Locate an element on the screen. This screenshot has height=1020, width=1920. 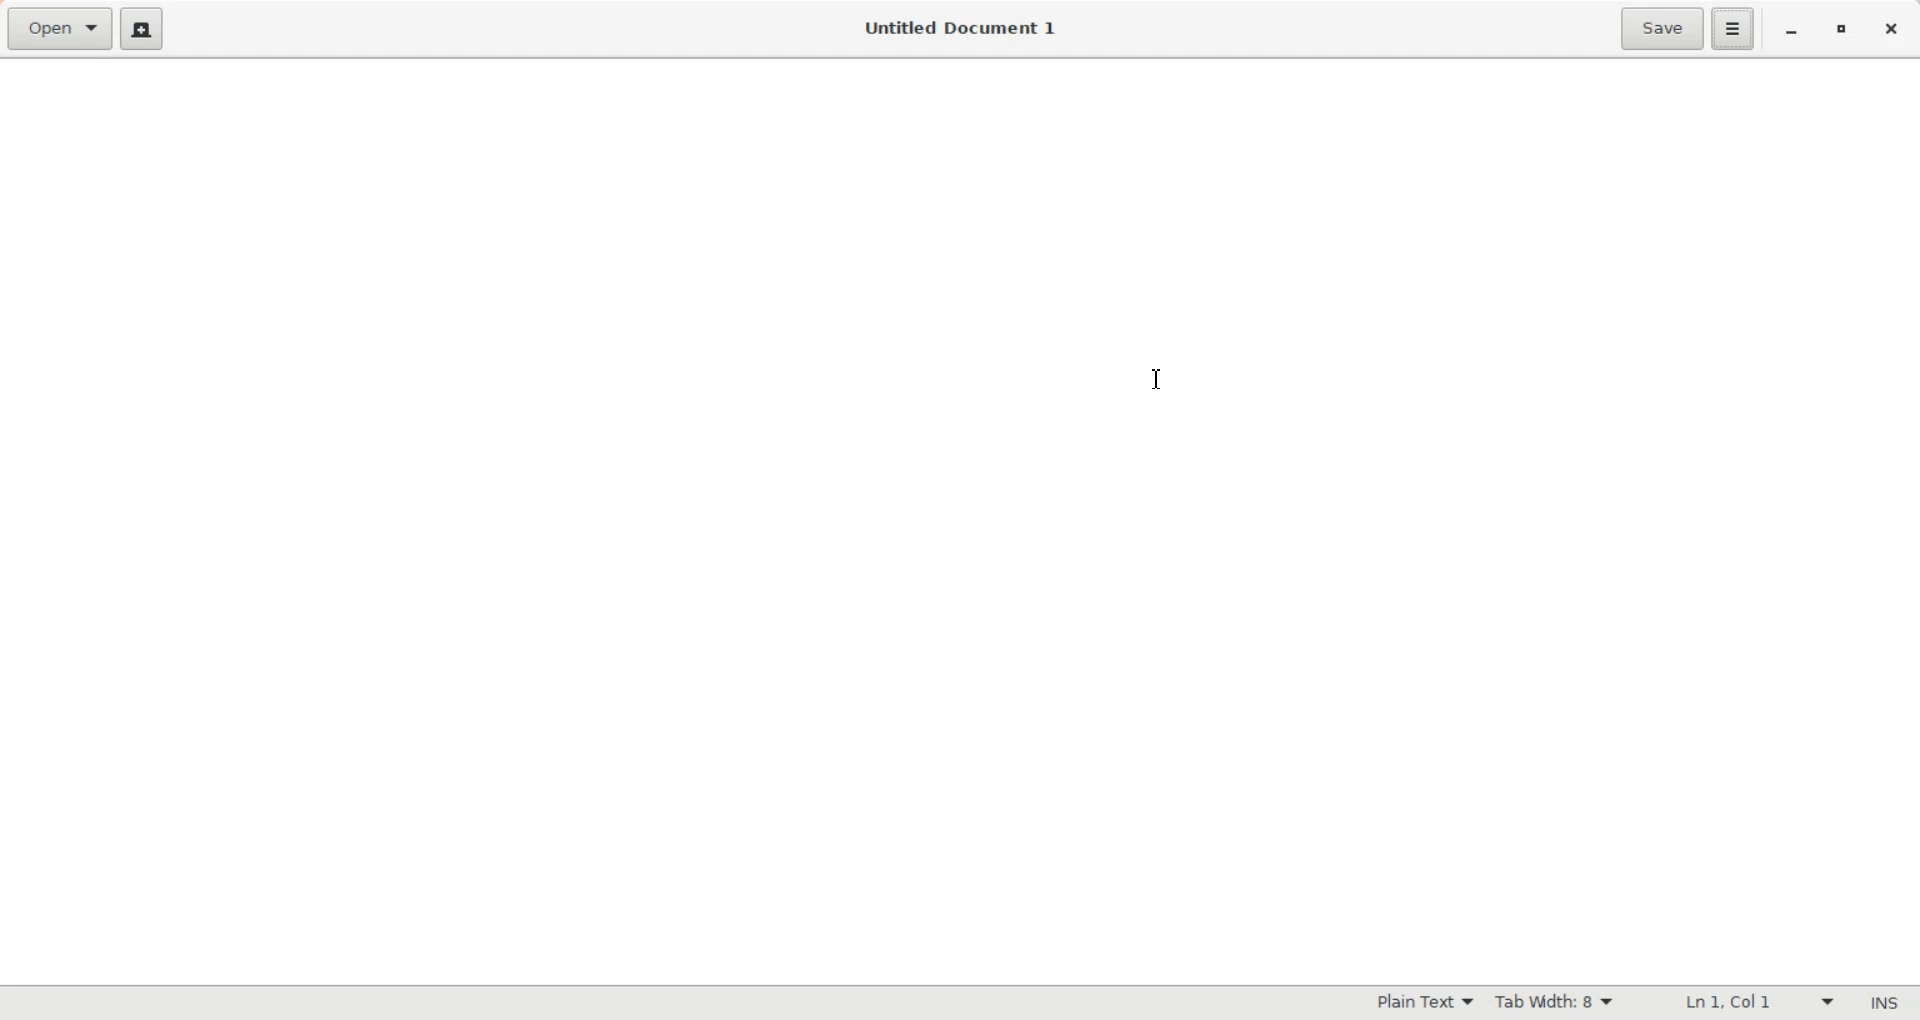
Insert is located at coordinates (1878, 1003).